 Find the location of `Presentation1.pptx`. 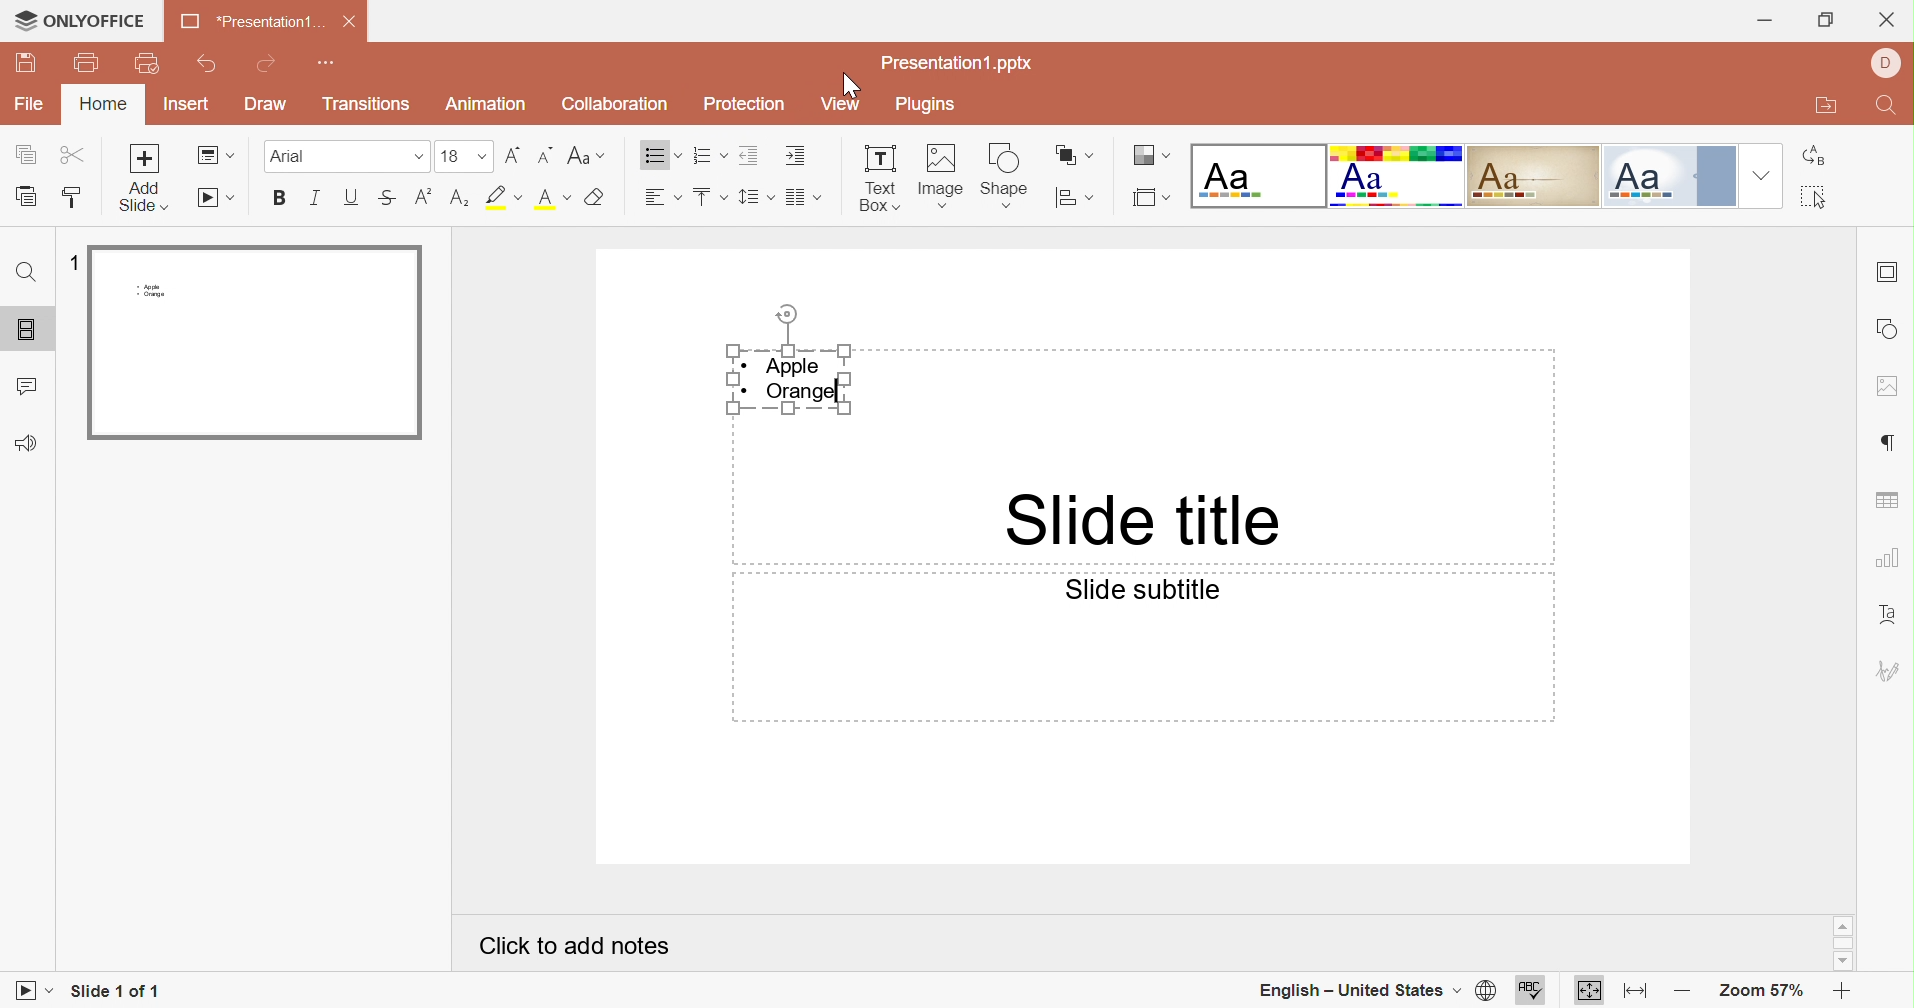

Presentation1.pptx is located at coordinates (965, 63).